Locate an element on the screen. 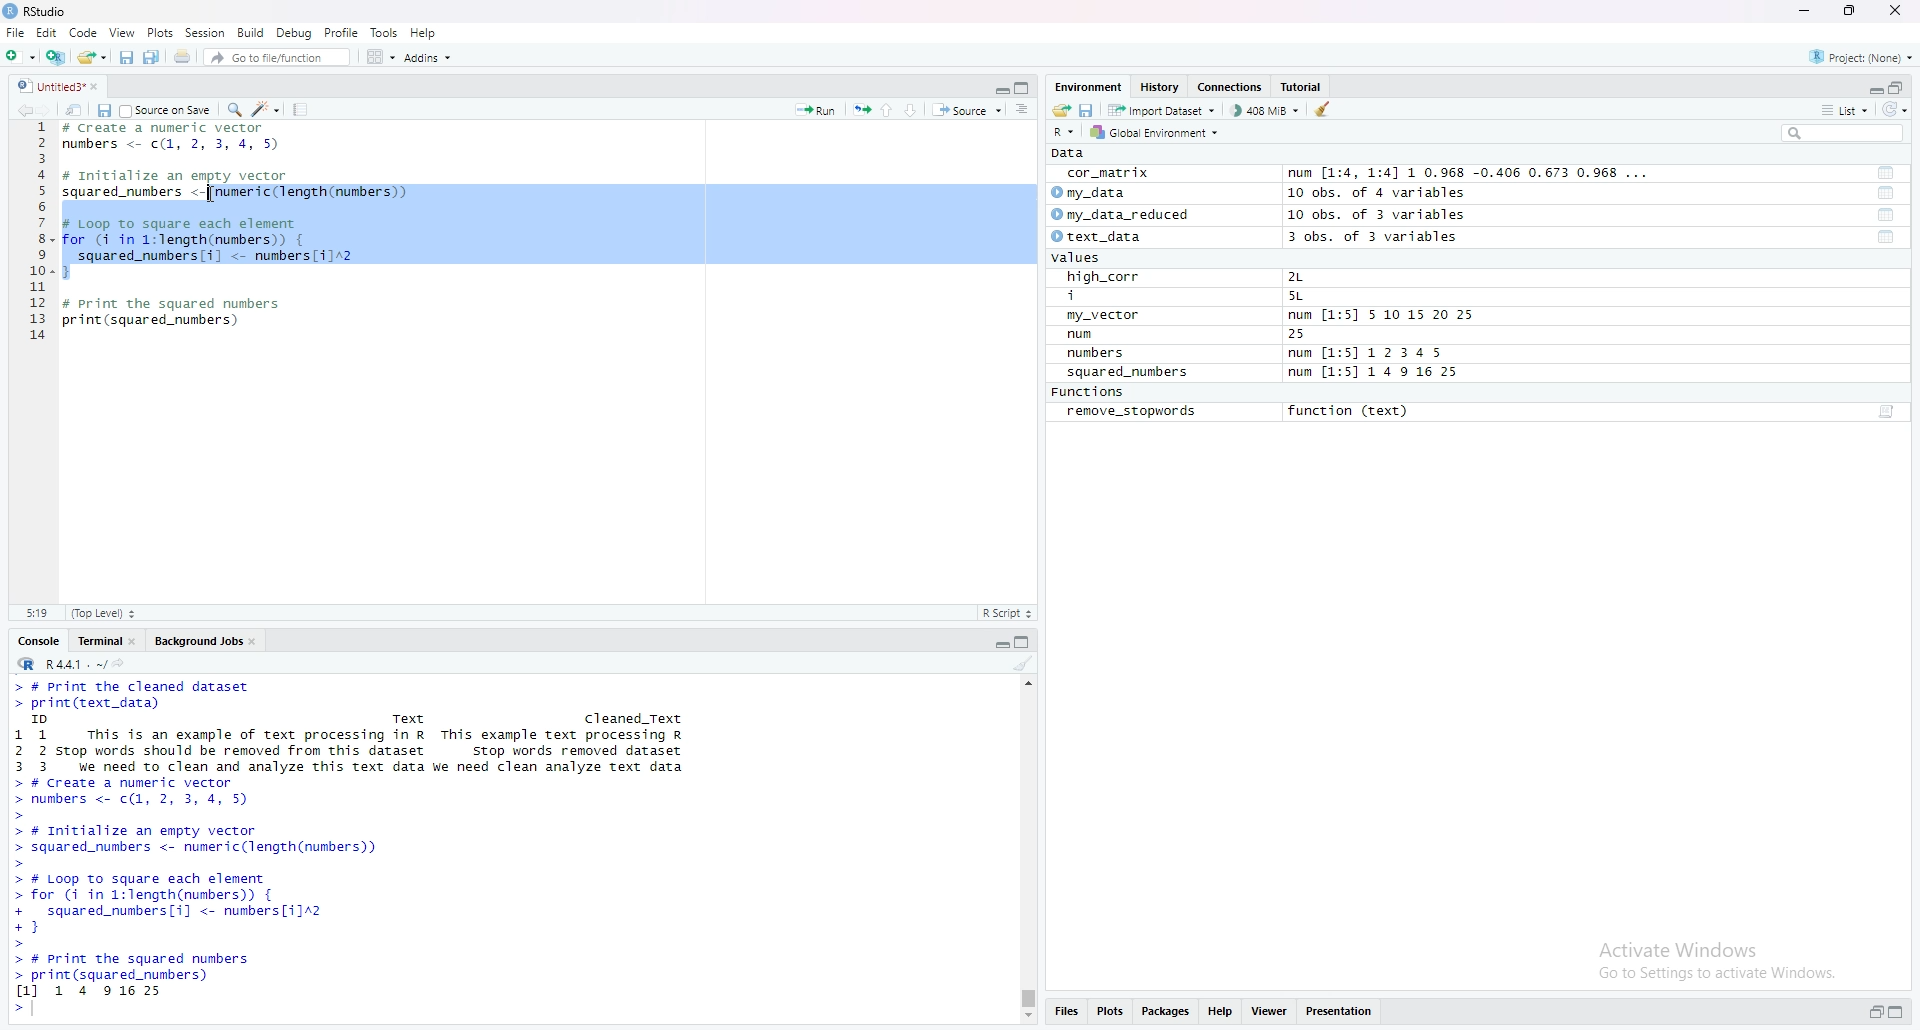  squared_numbers <- is located at coordinates (134, 193).